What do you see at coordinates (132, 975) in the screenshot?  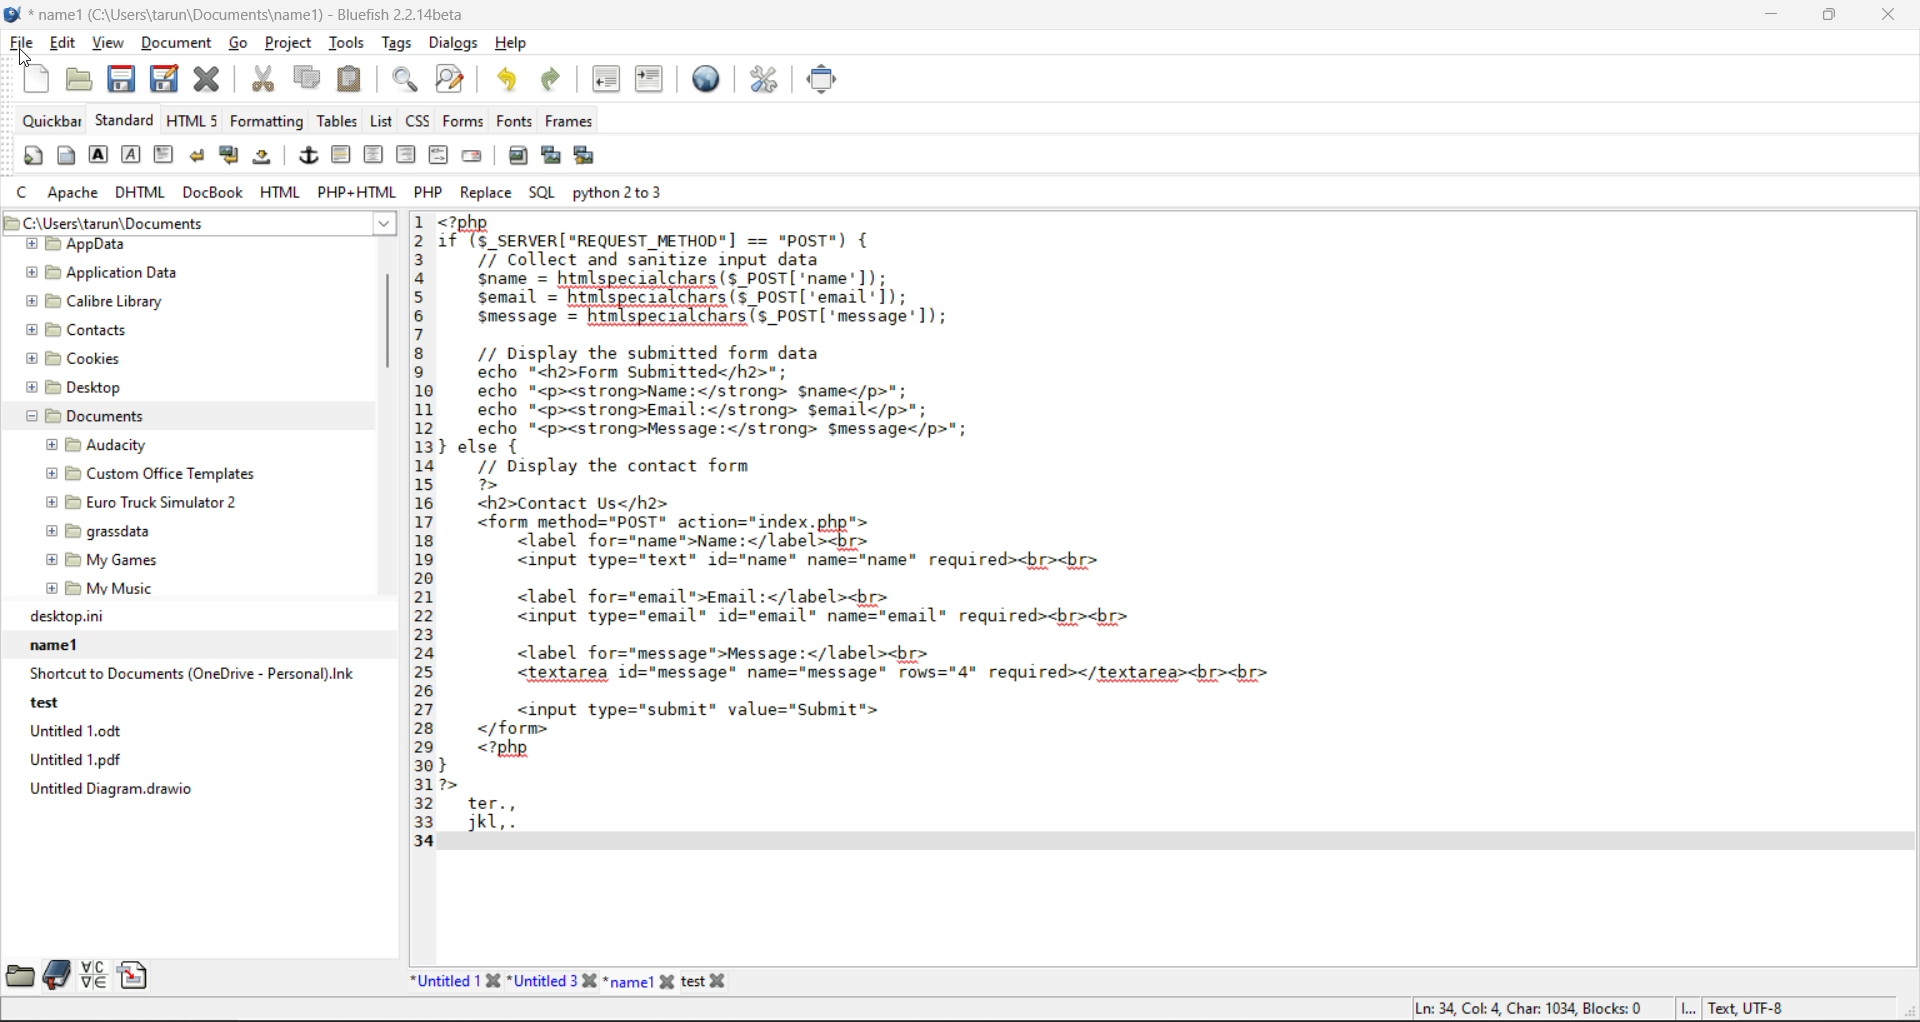 I see `snippets` at bounding box center [132, 975].